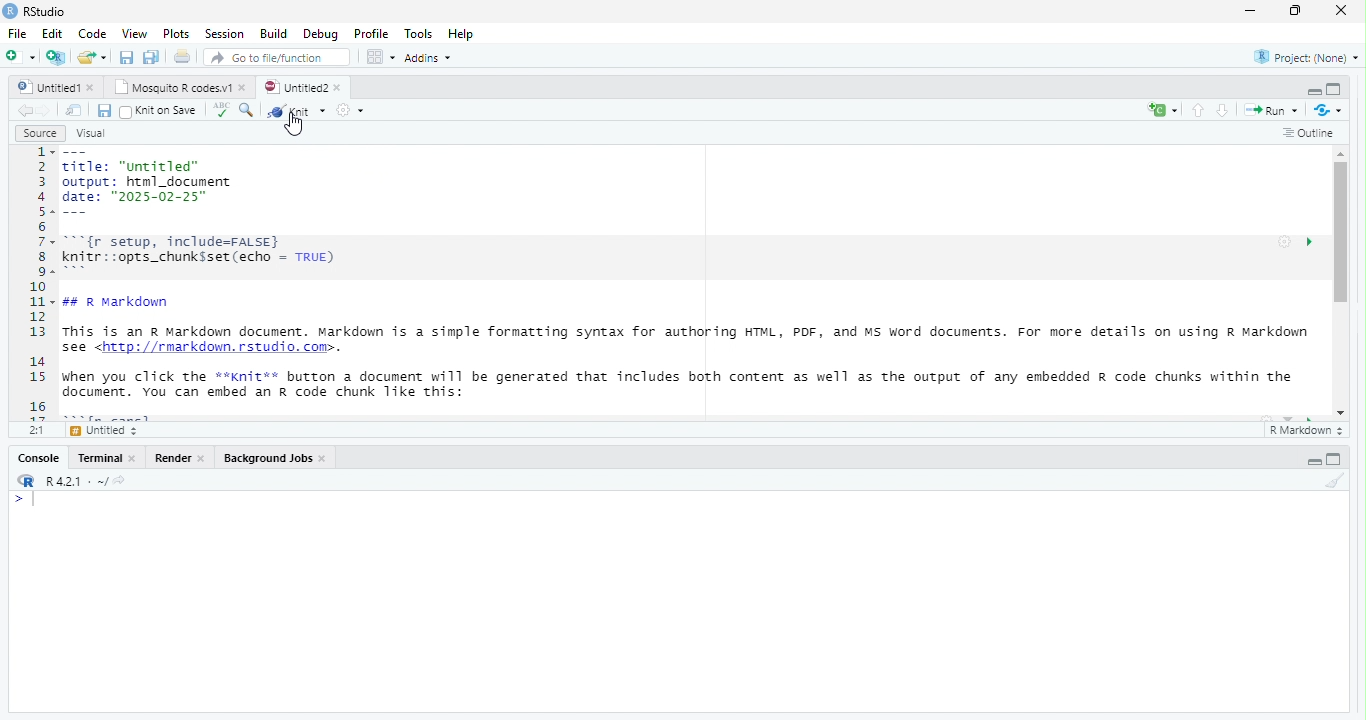 The image size is (1366, 720). I want to click on Knit, so click(297, 110).